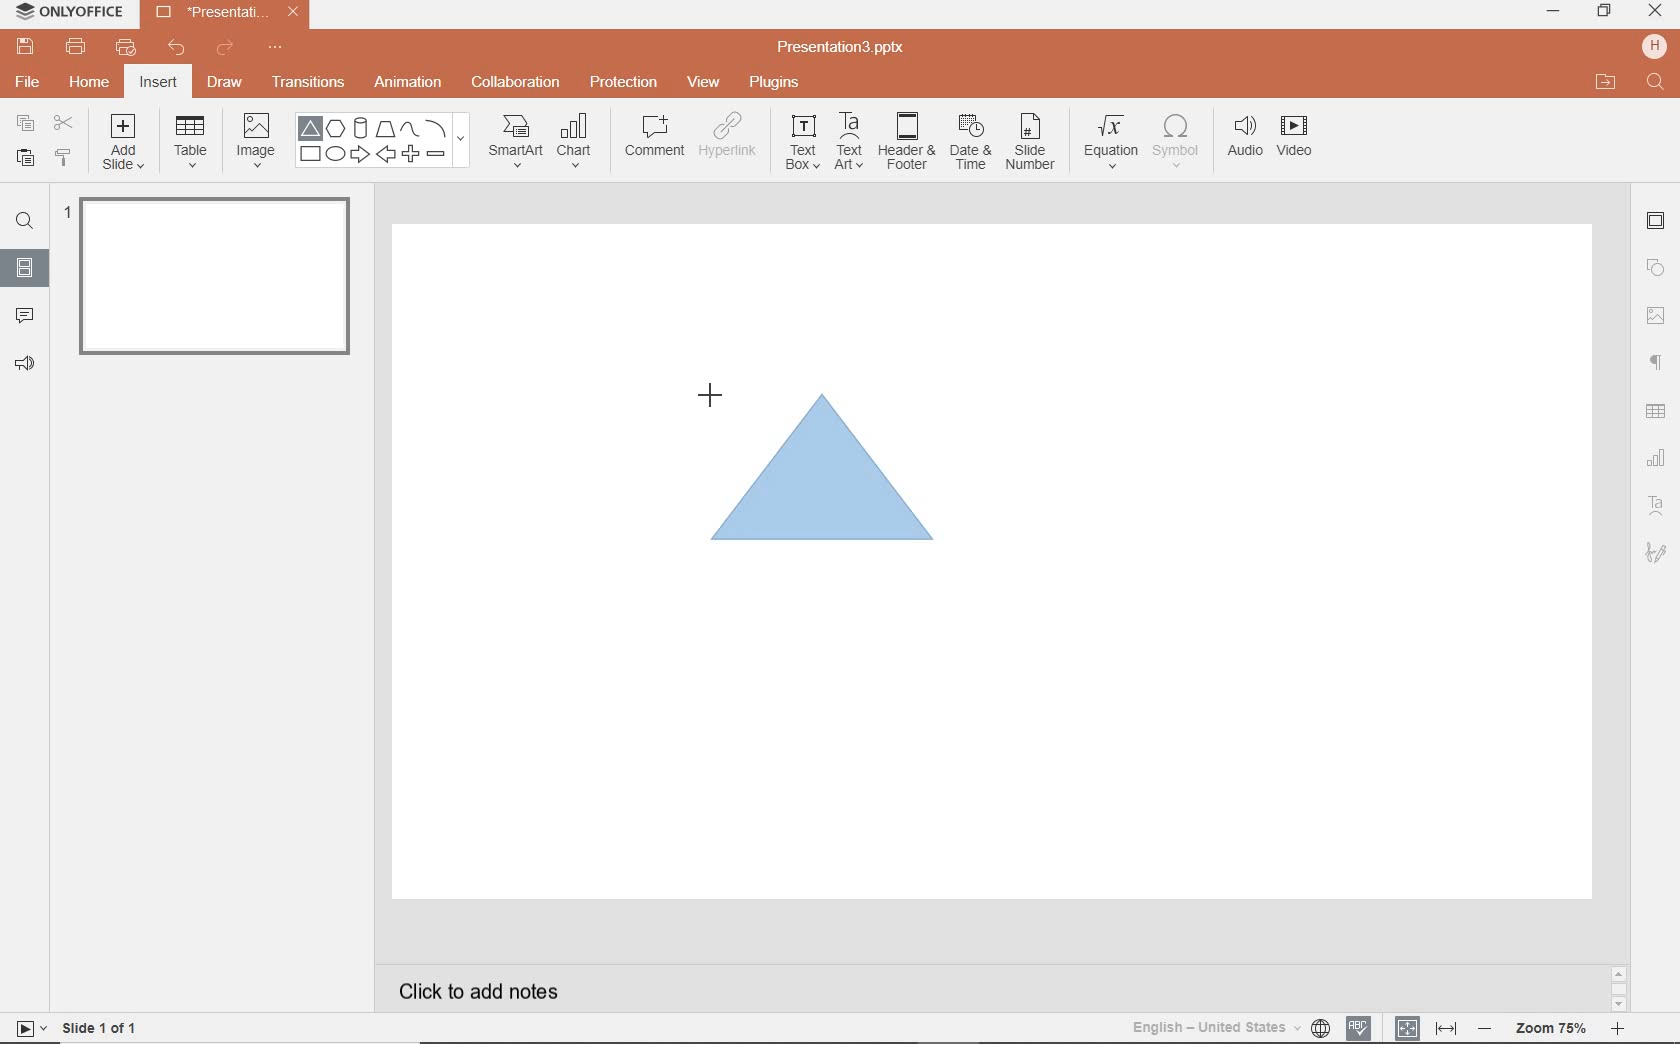  What do you see at coordinates (157, 84) in the screenshot?
I see `INSERT` at bounding box center [157, 84].